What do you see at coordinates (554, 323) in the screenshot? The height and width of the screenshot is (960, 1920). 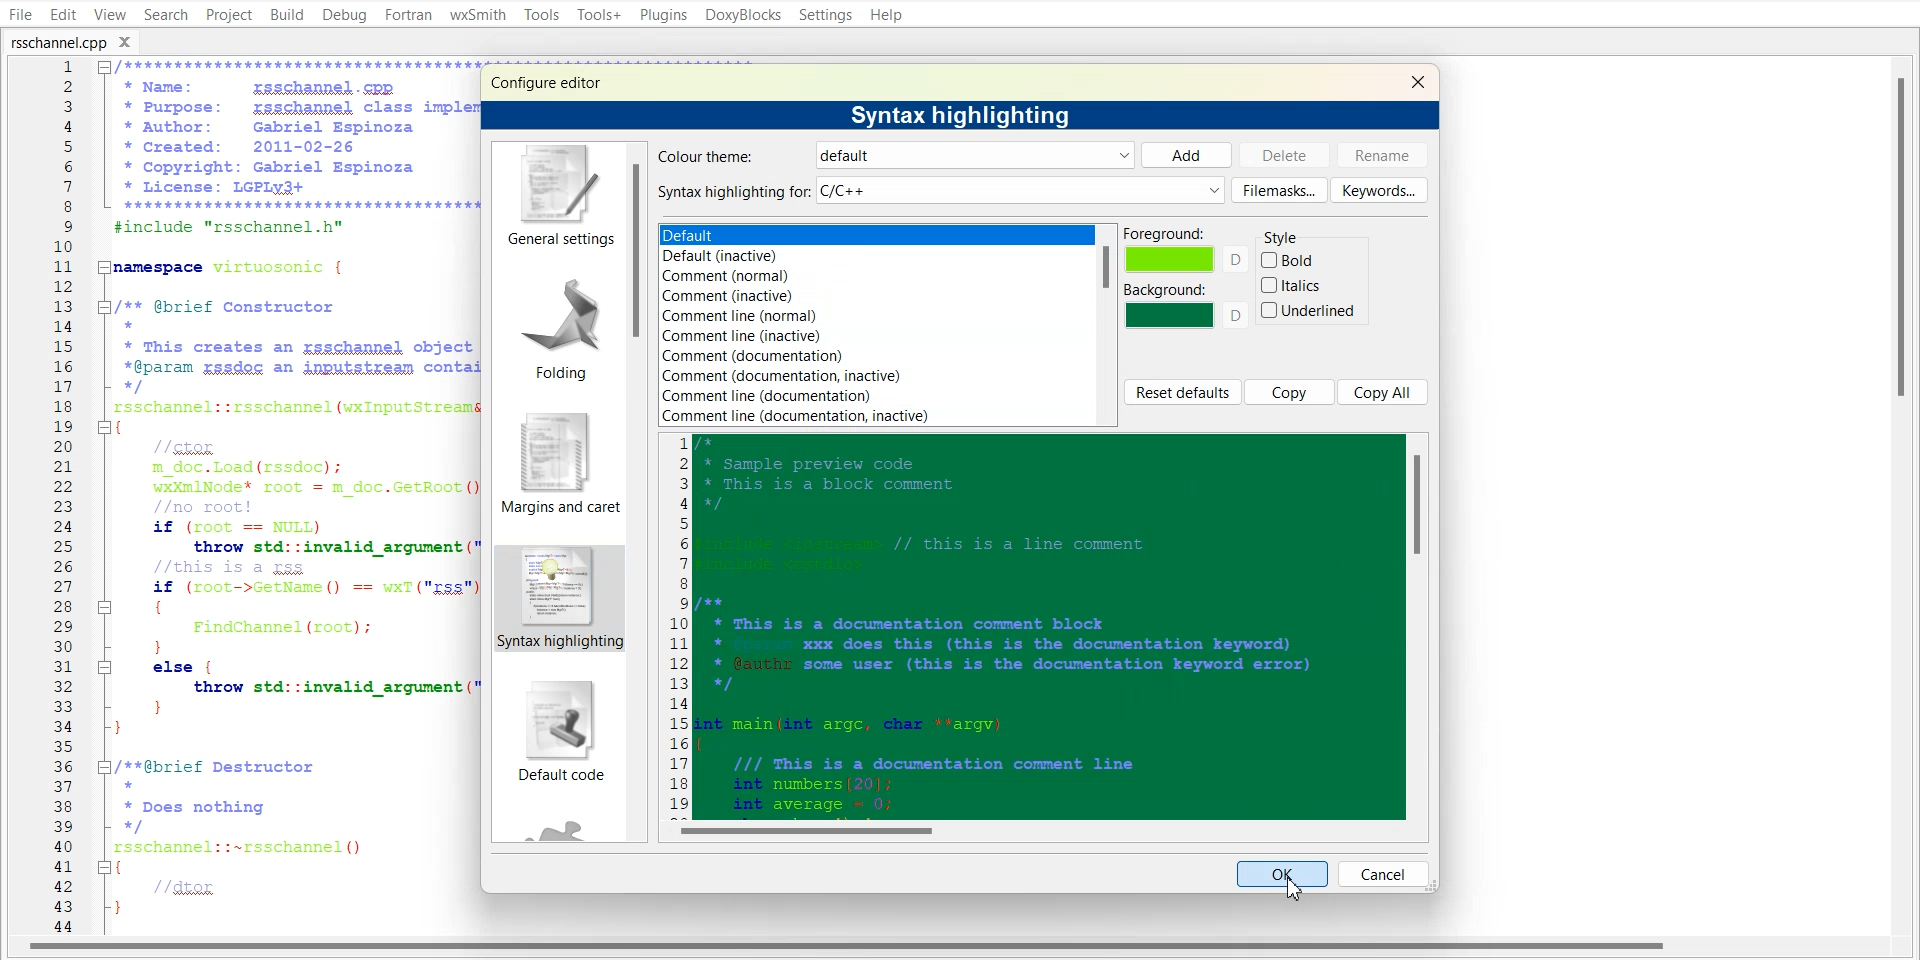 I see `Folding` at bounding box center [554, 323].